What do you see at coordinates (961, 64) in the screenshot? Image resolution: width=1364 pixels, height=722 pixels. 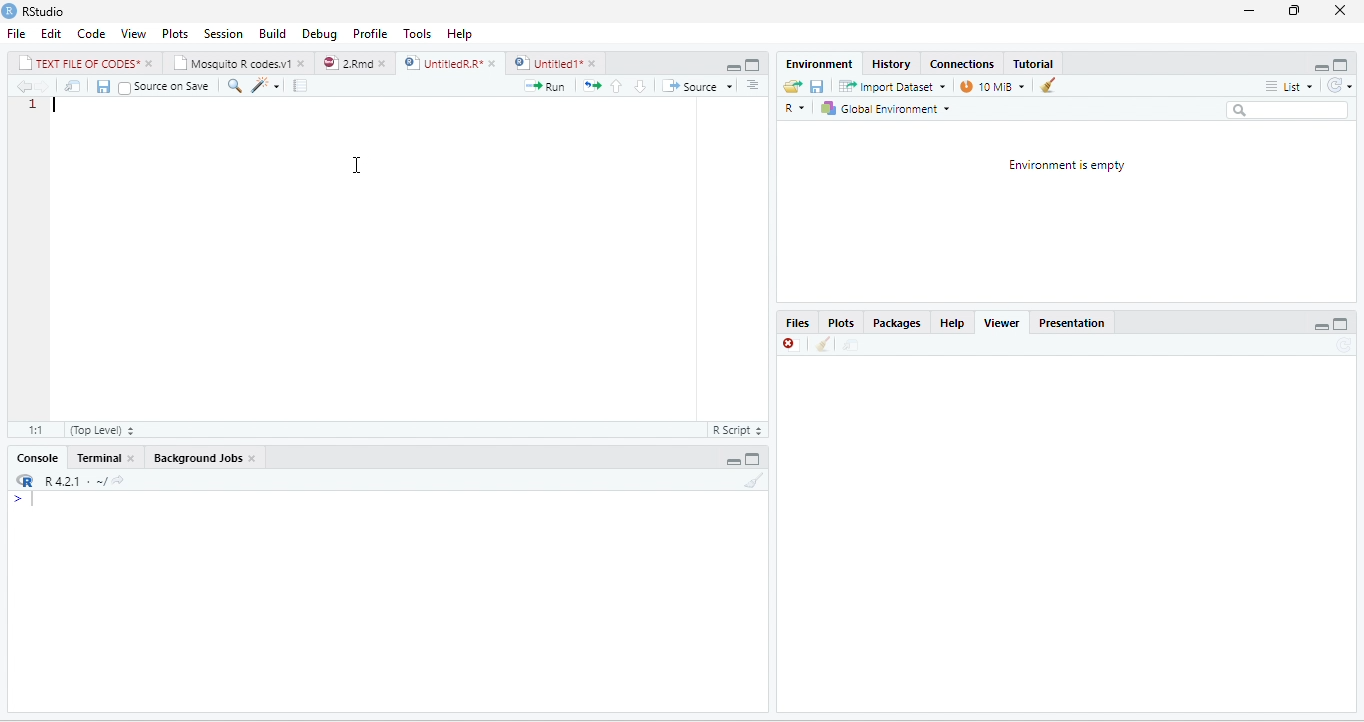 I see `‘Connections` at bounding box center [961, 64].